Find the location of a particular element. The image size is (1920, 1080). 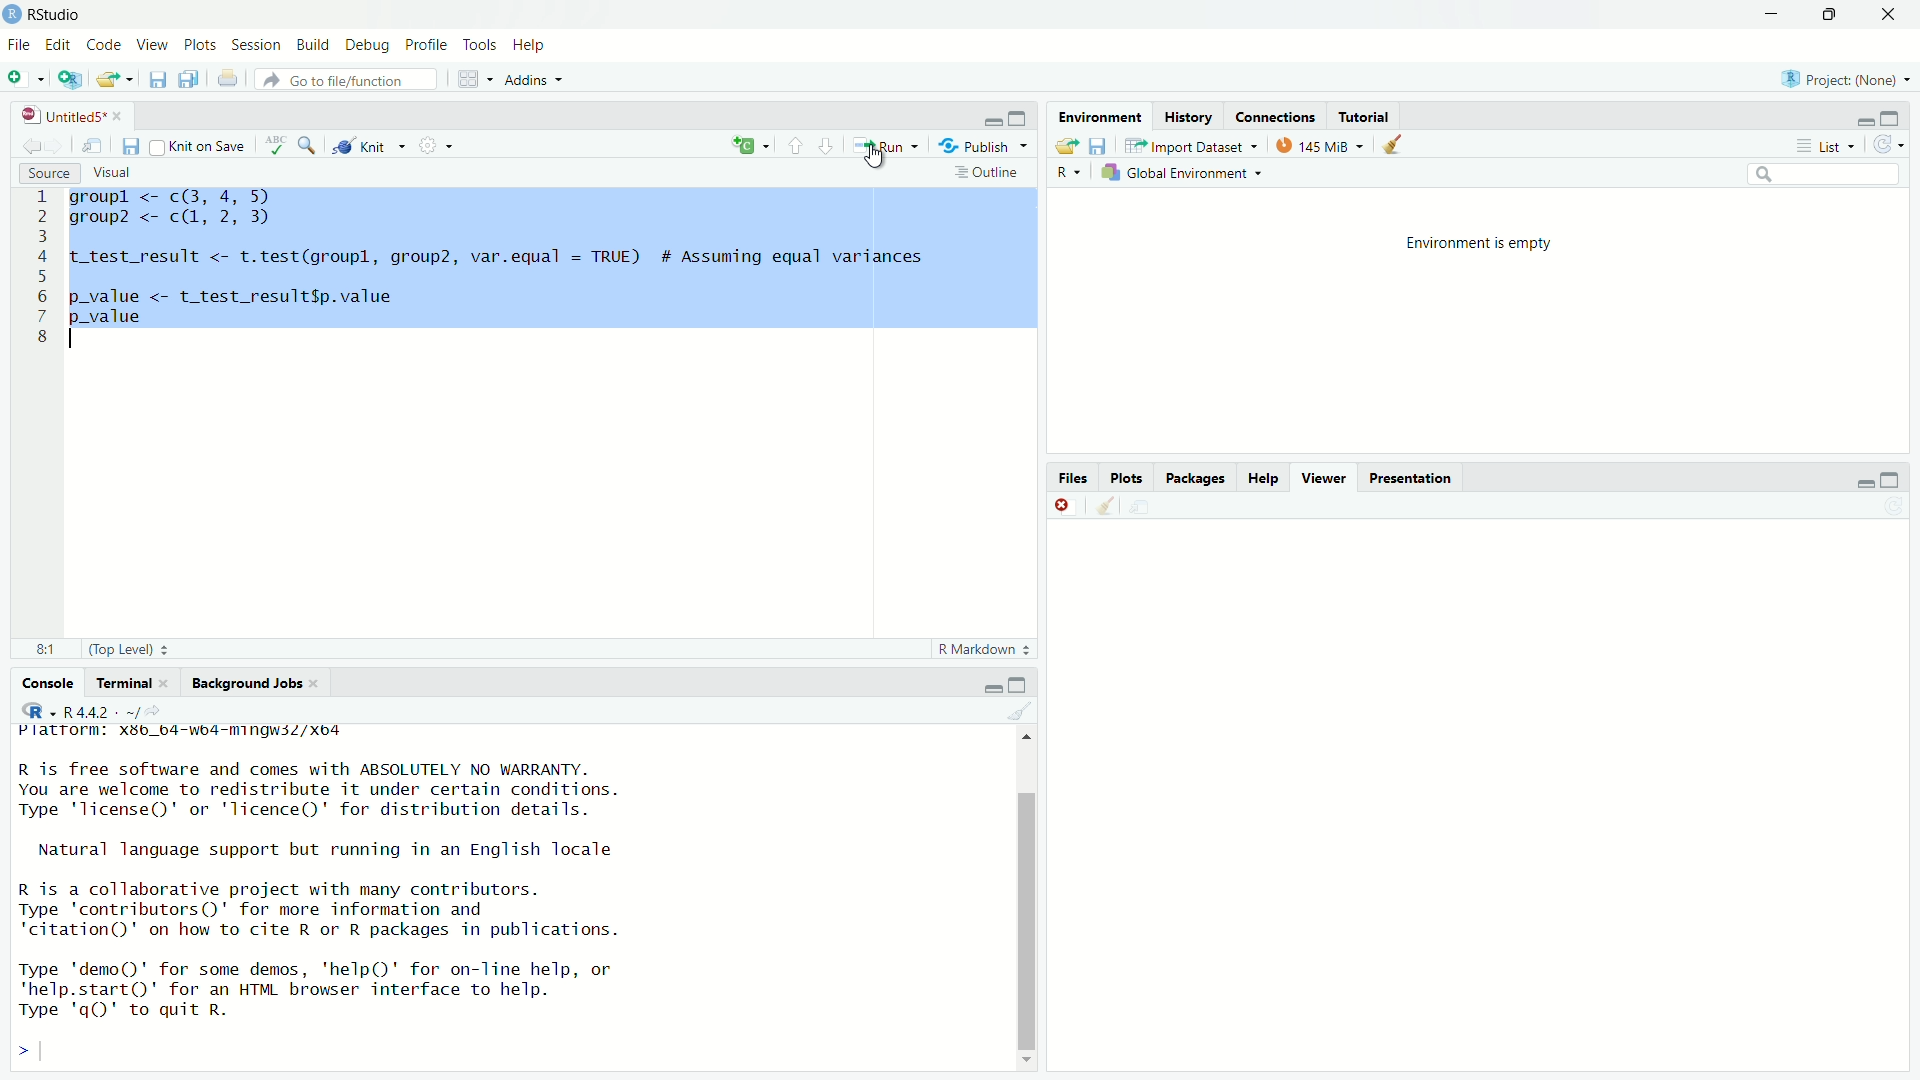

go to next section is located at coordinates (827, 143).